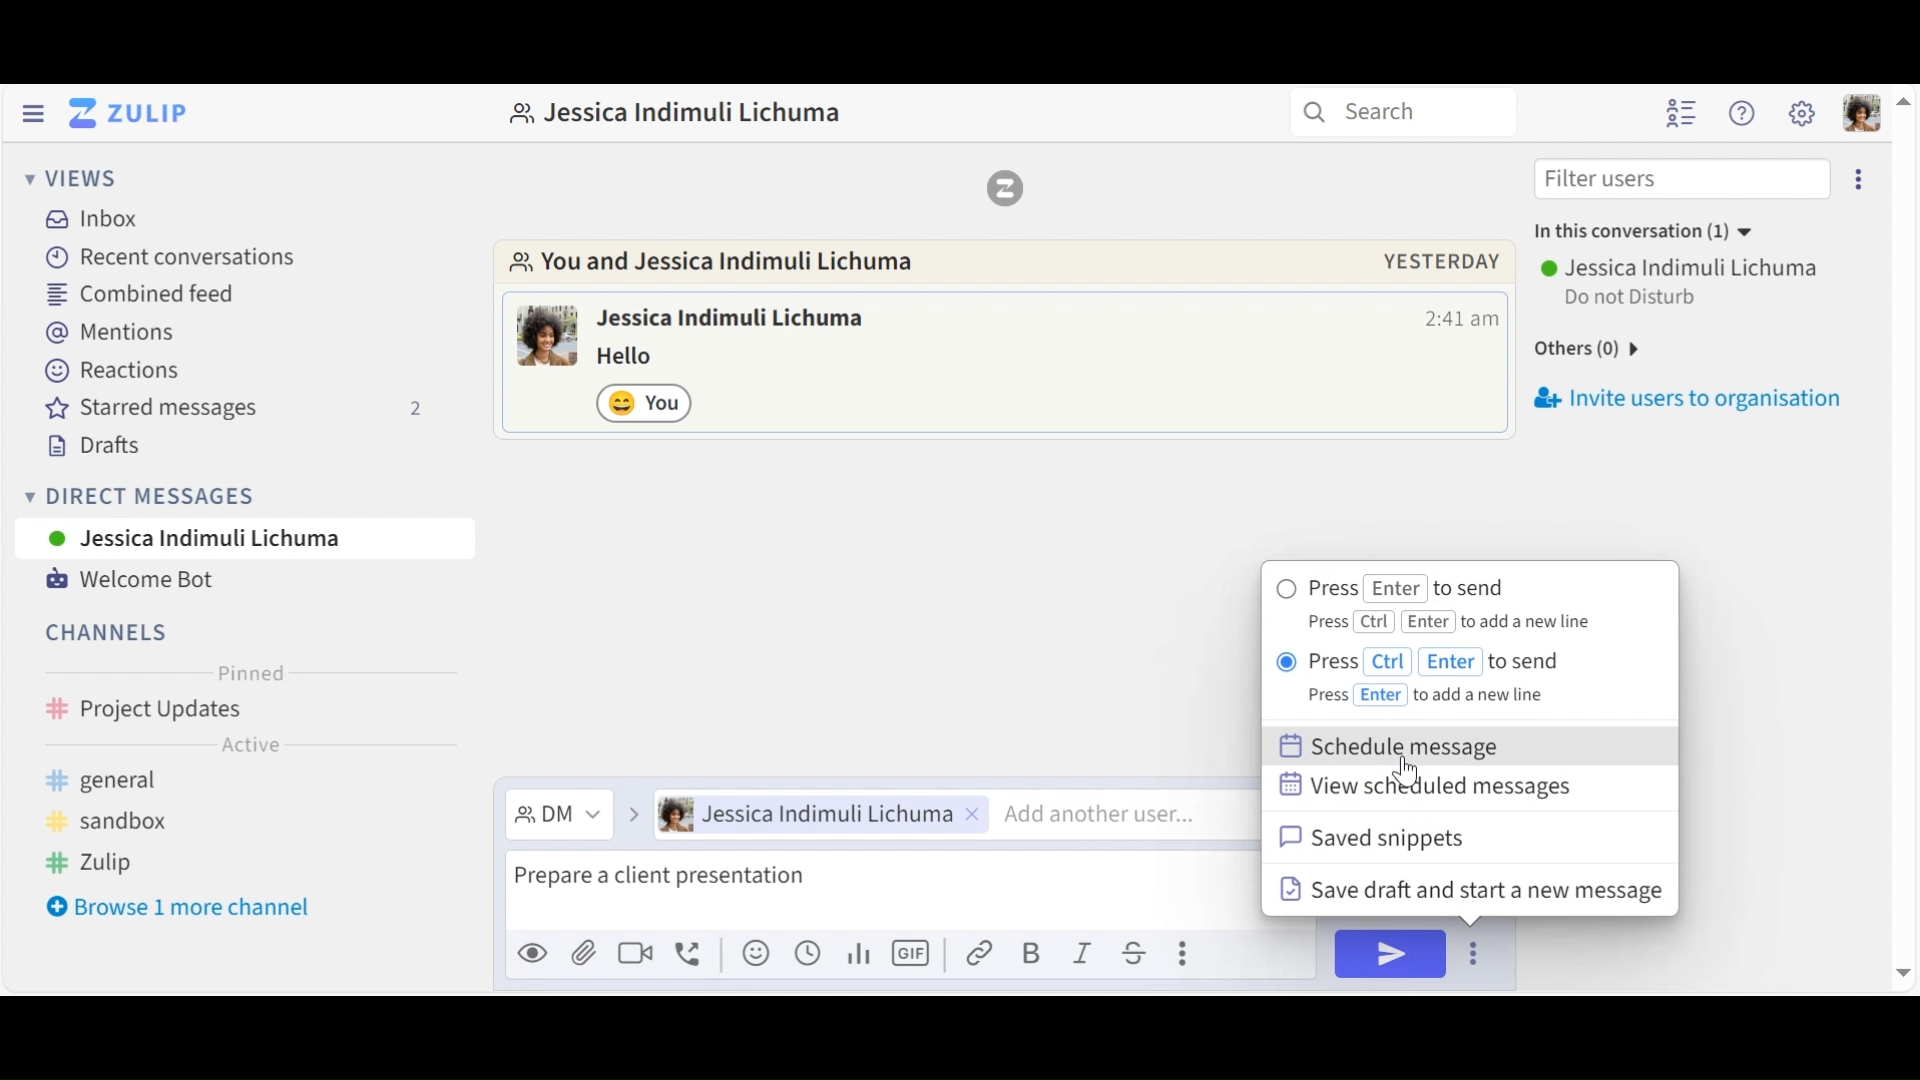 Image resolution: width=1920 pixels, height=1080 pixels. Describe the element at coordinates (1083, 953) in the screenshot. I see `Italics` at that location.